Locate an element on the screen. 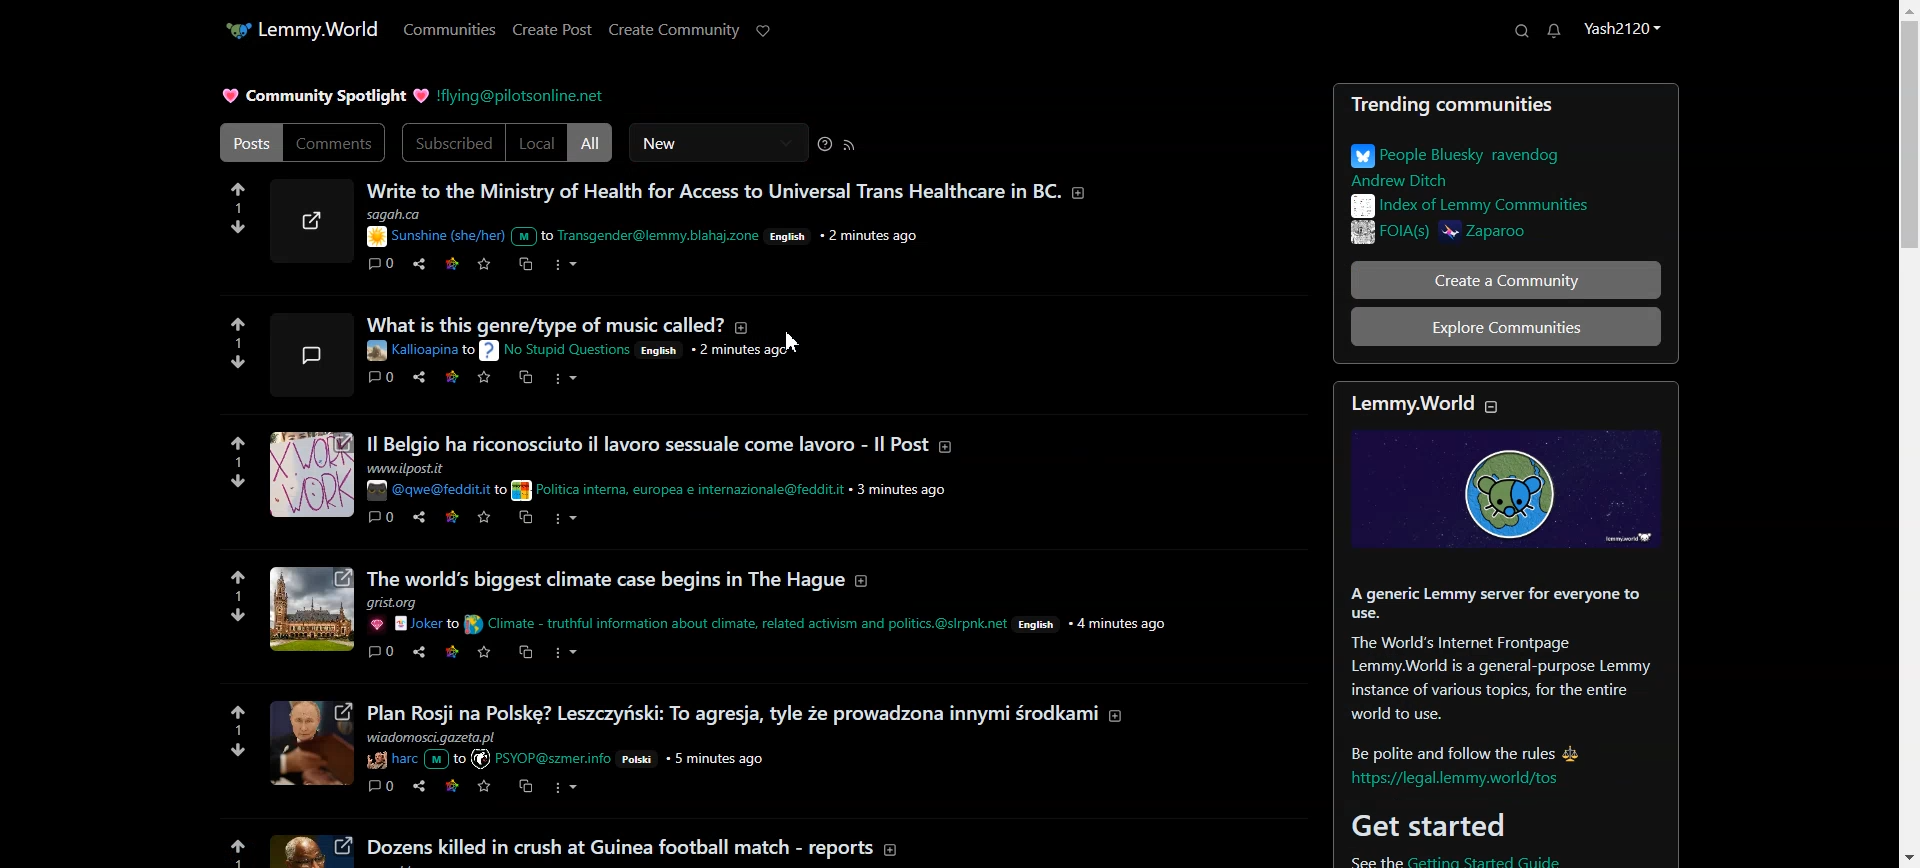   is located at coordinates (734, 714).